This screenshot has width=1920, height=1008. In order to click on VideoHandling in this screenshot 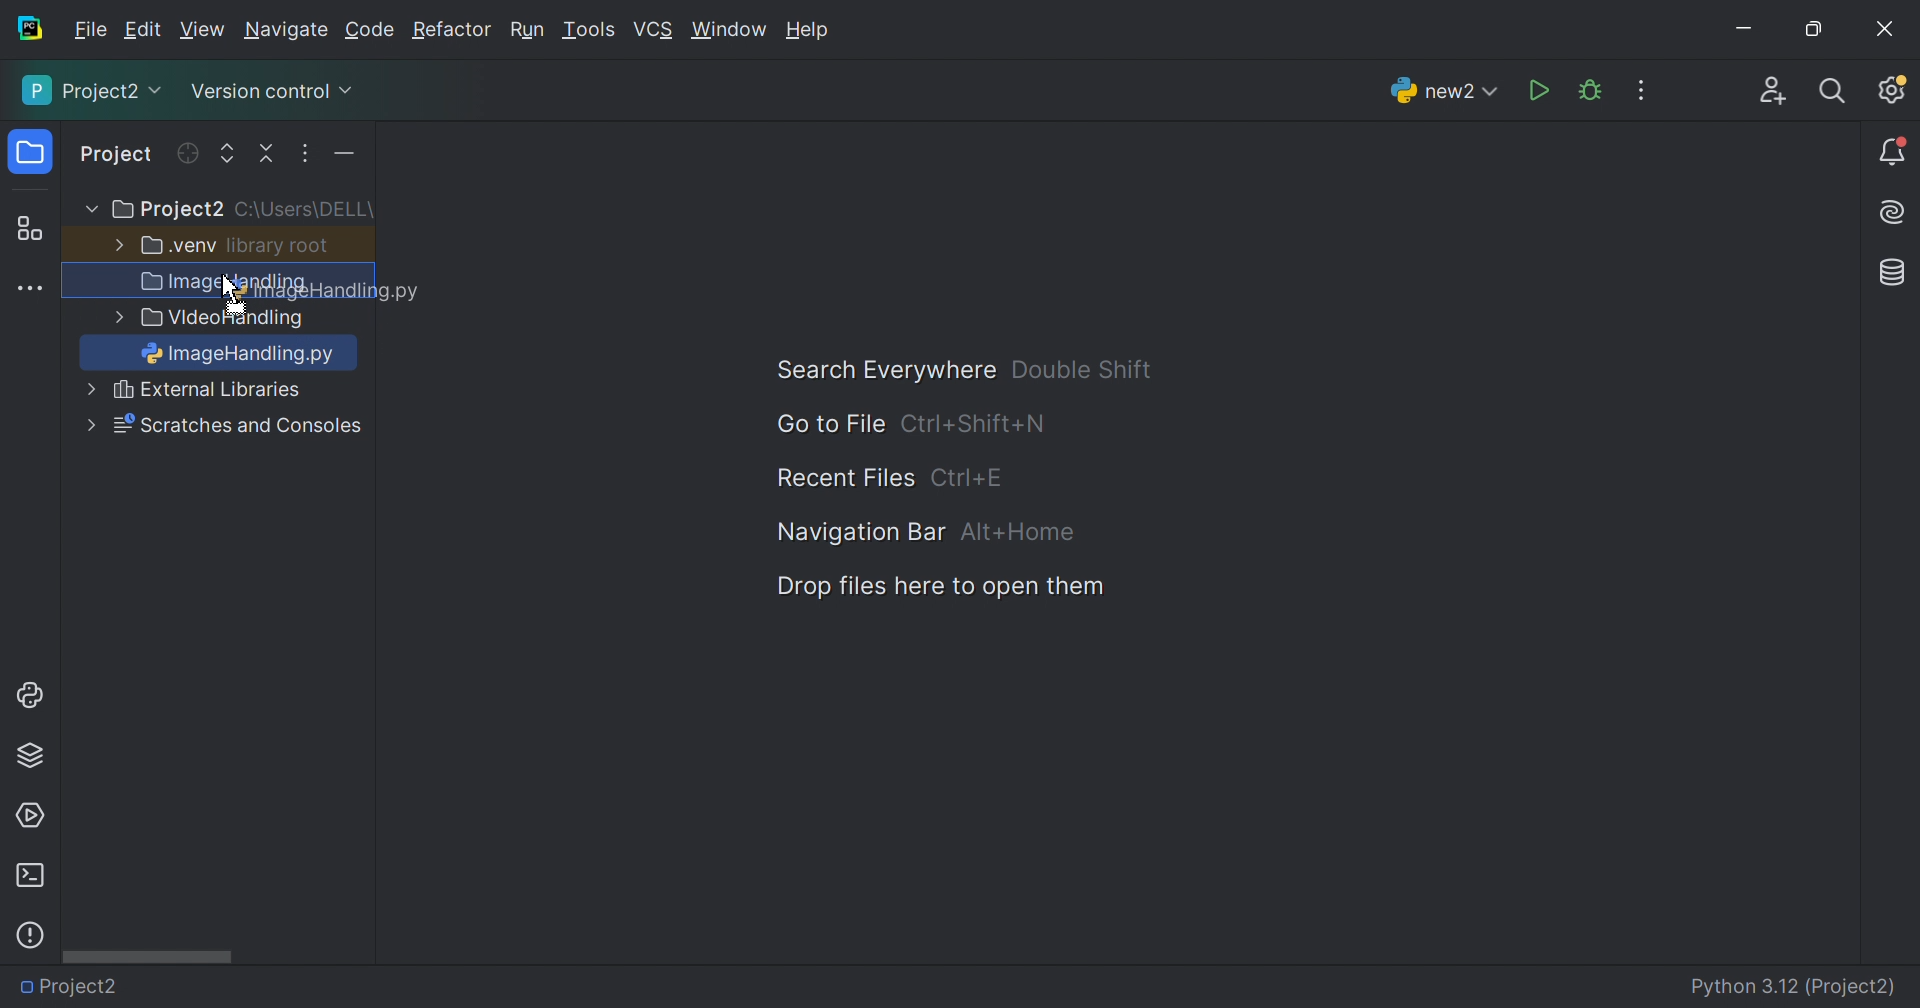, I will do `click(226, 320)`.